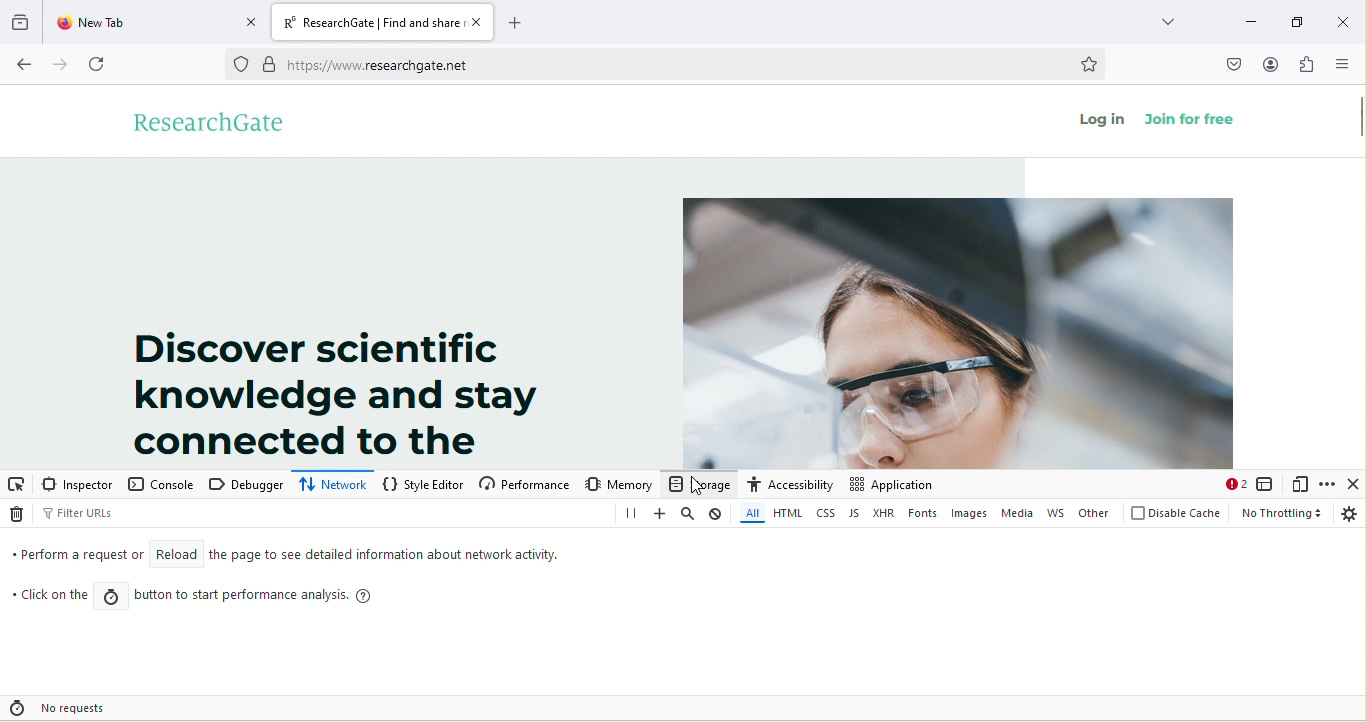  What do you see at coordinates (100, 63) in the screenshot?
I see `refresh` at bounding box center [100, 63].